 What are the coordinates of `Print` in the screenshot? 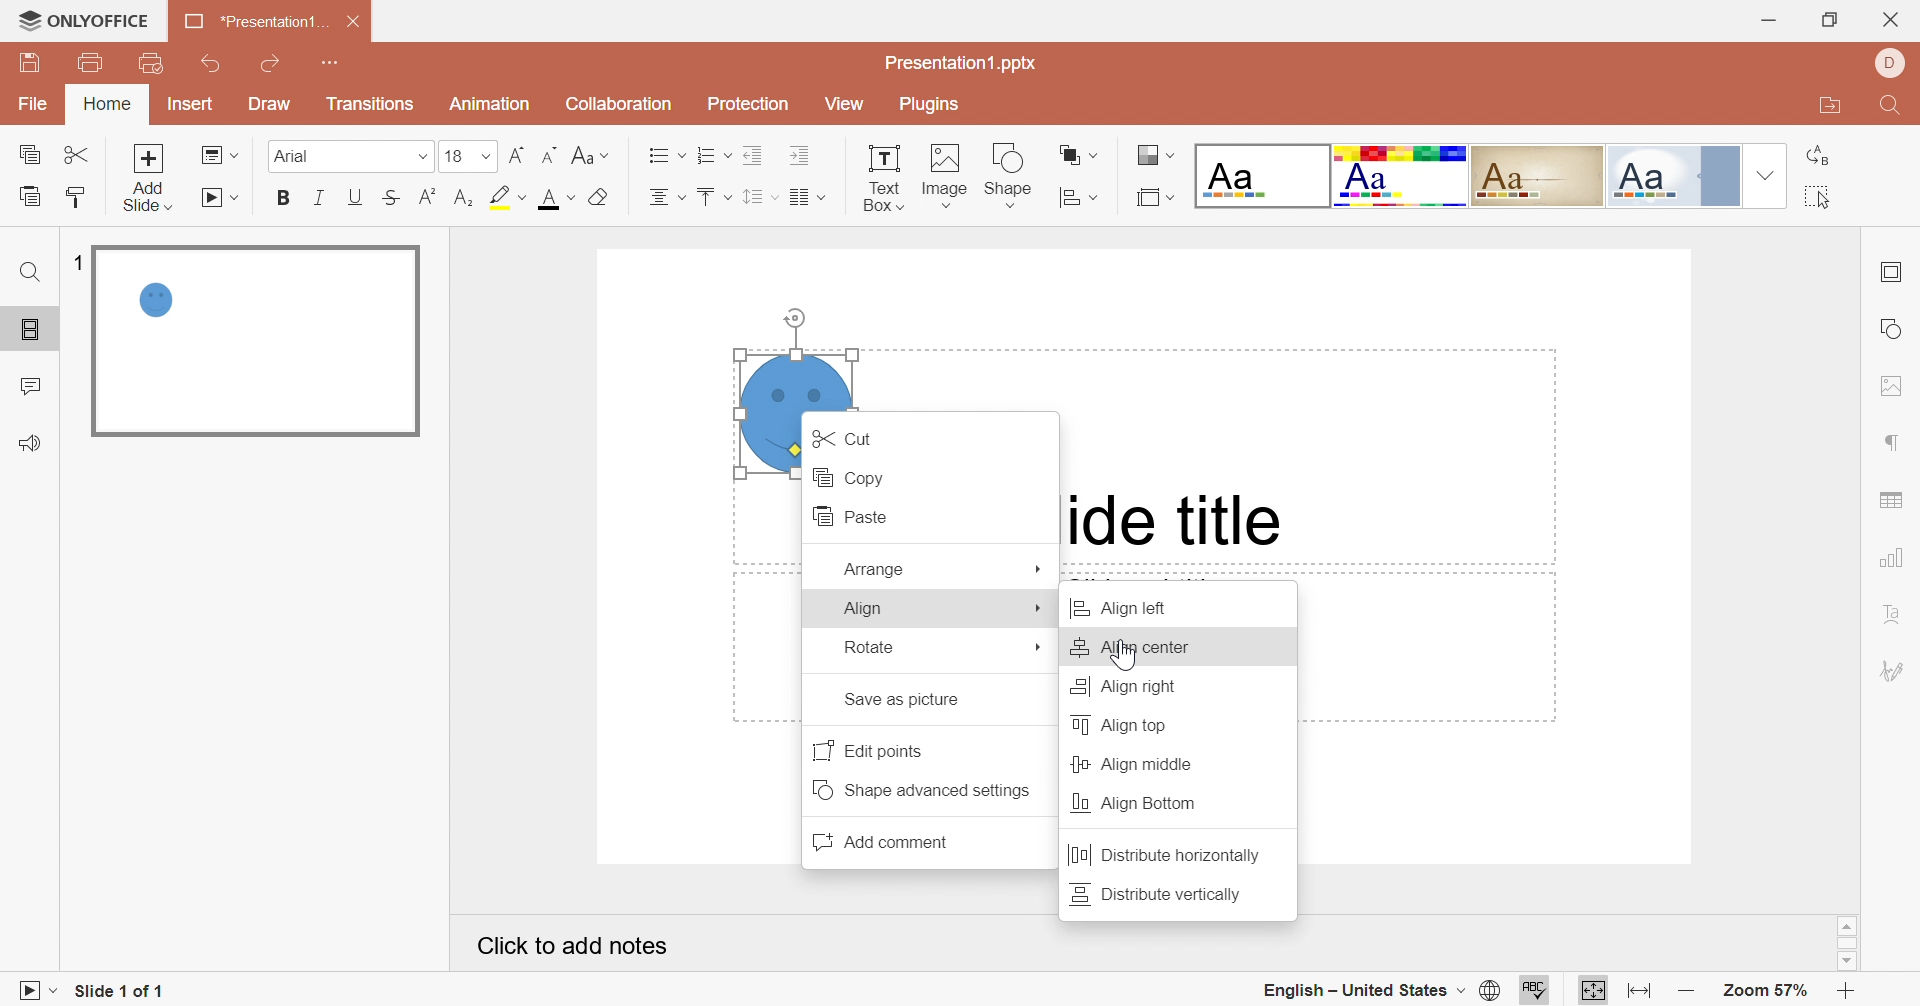 It's located at (89, 61).